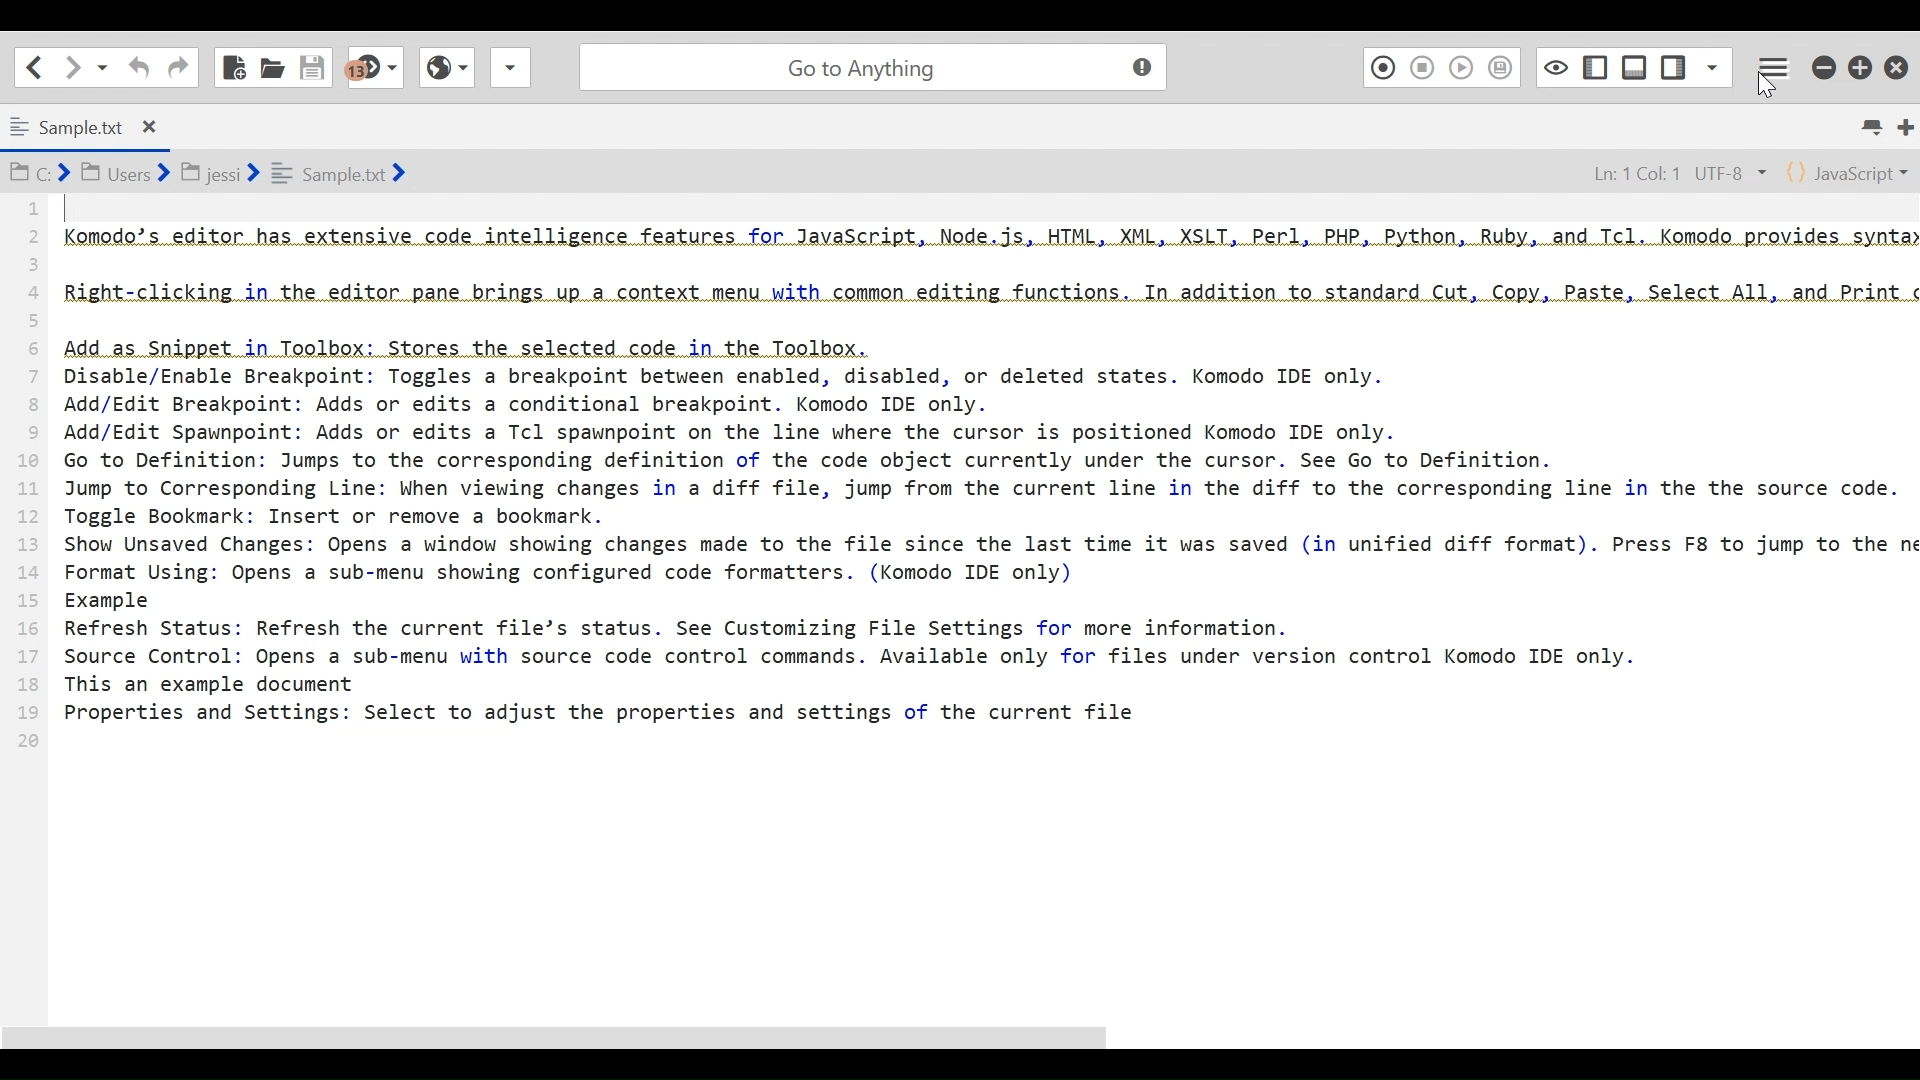 The height and width of the screenshot is (1080, 1920). What do you see at coordinates (90, 124) in the screenshot?
I see `Current Tab` at bounding box center [90, 124].